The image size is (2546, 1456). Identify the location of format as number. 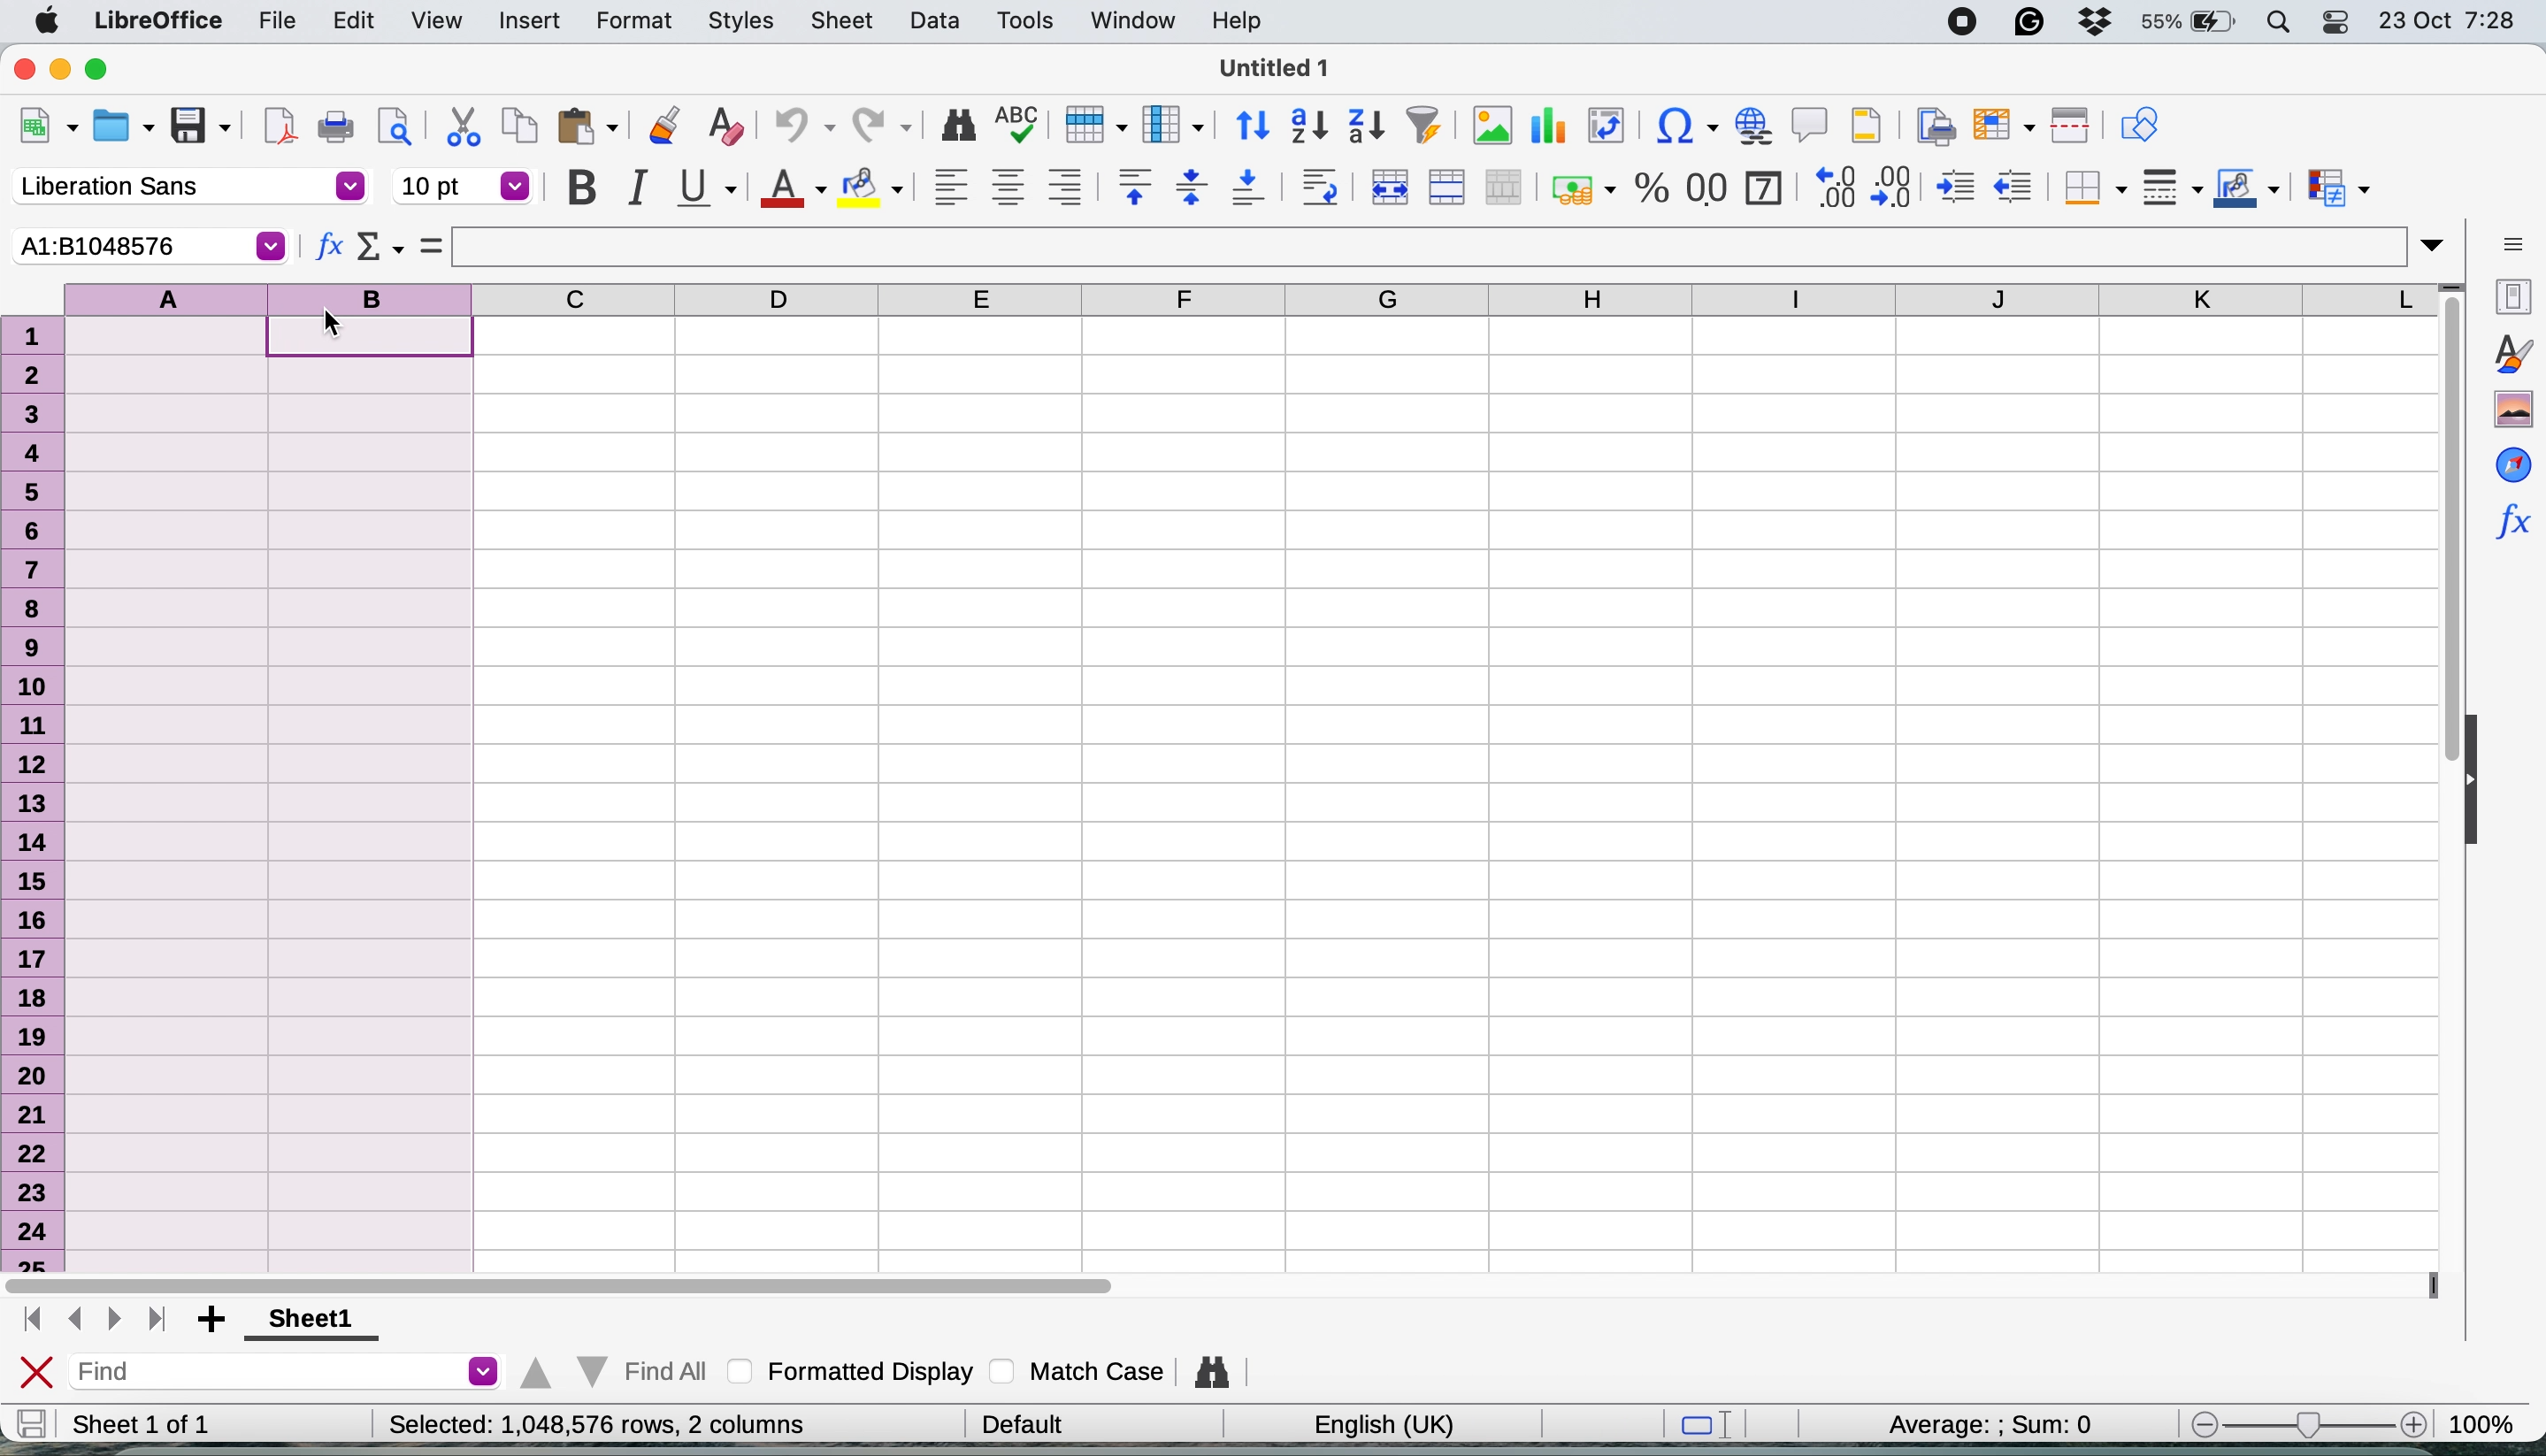
(1705, 188).